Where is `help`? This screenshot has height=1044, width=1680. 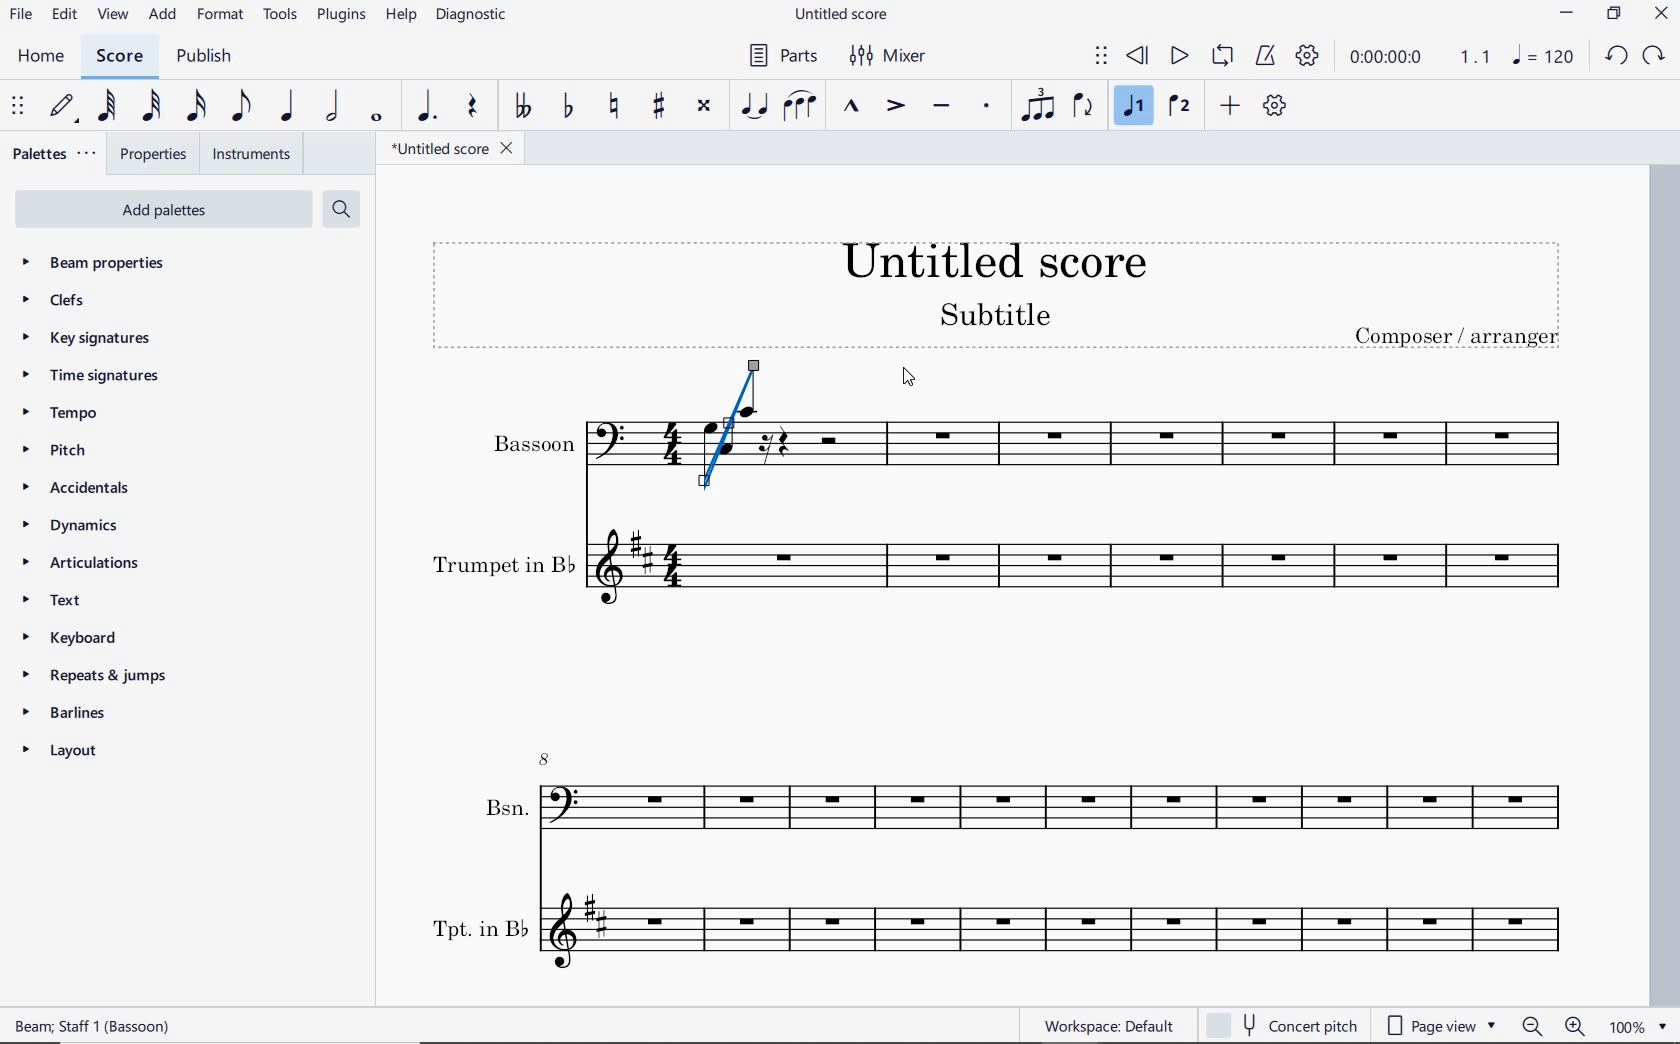 help is located at coordinates (401, 15).